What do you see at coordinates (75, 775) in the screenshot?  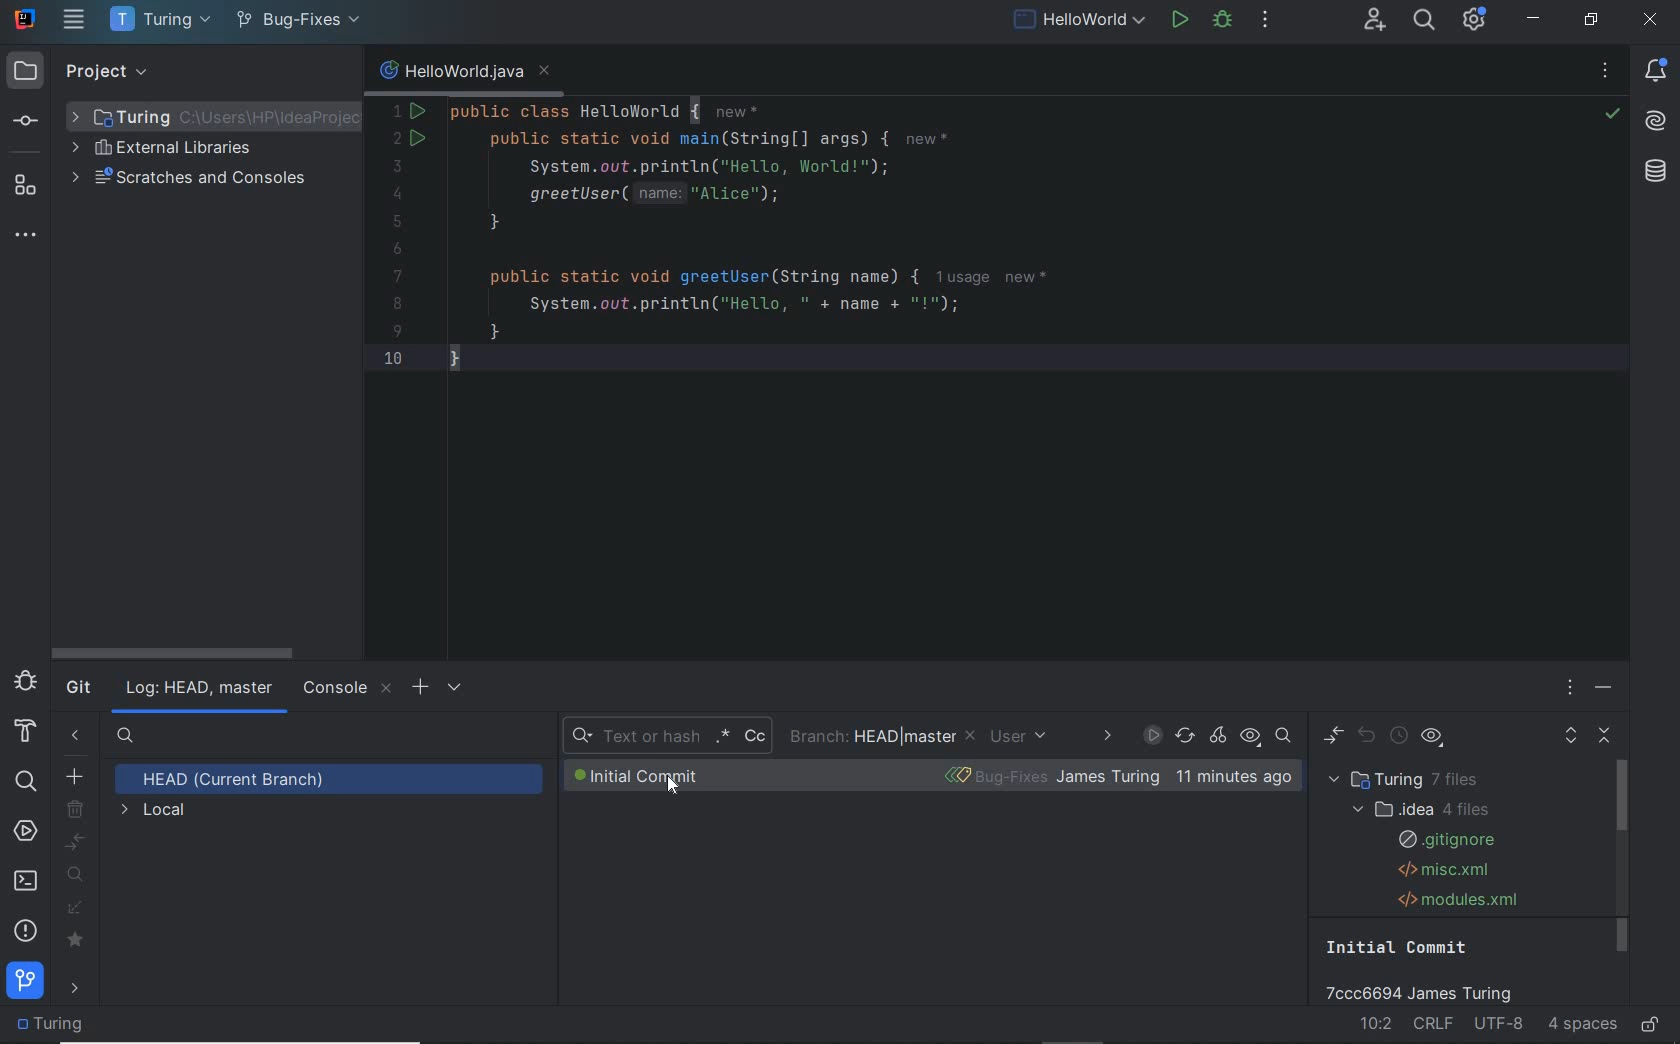 I see `new branch` at bounding box center [75, 775].